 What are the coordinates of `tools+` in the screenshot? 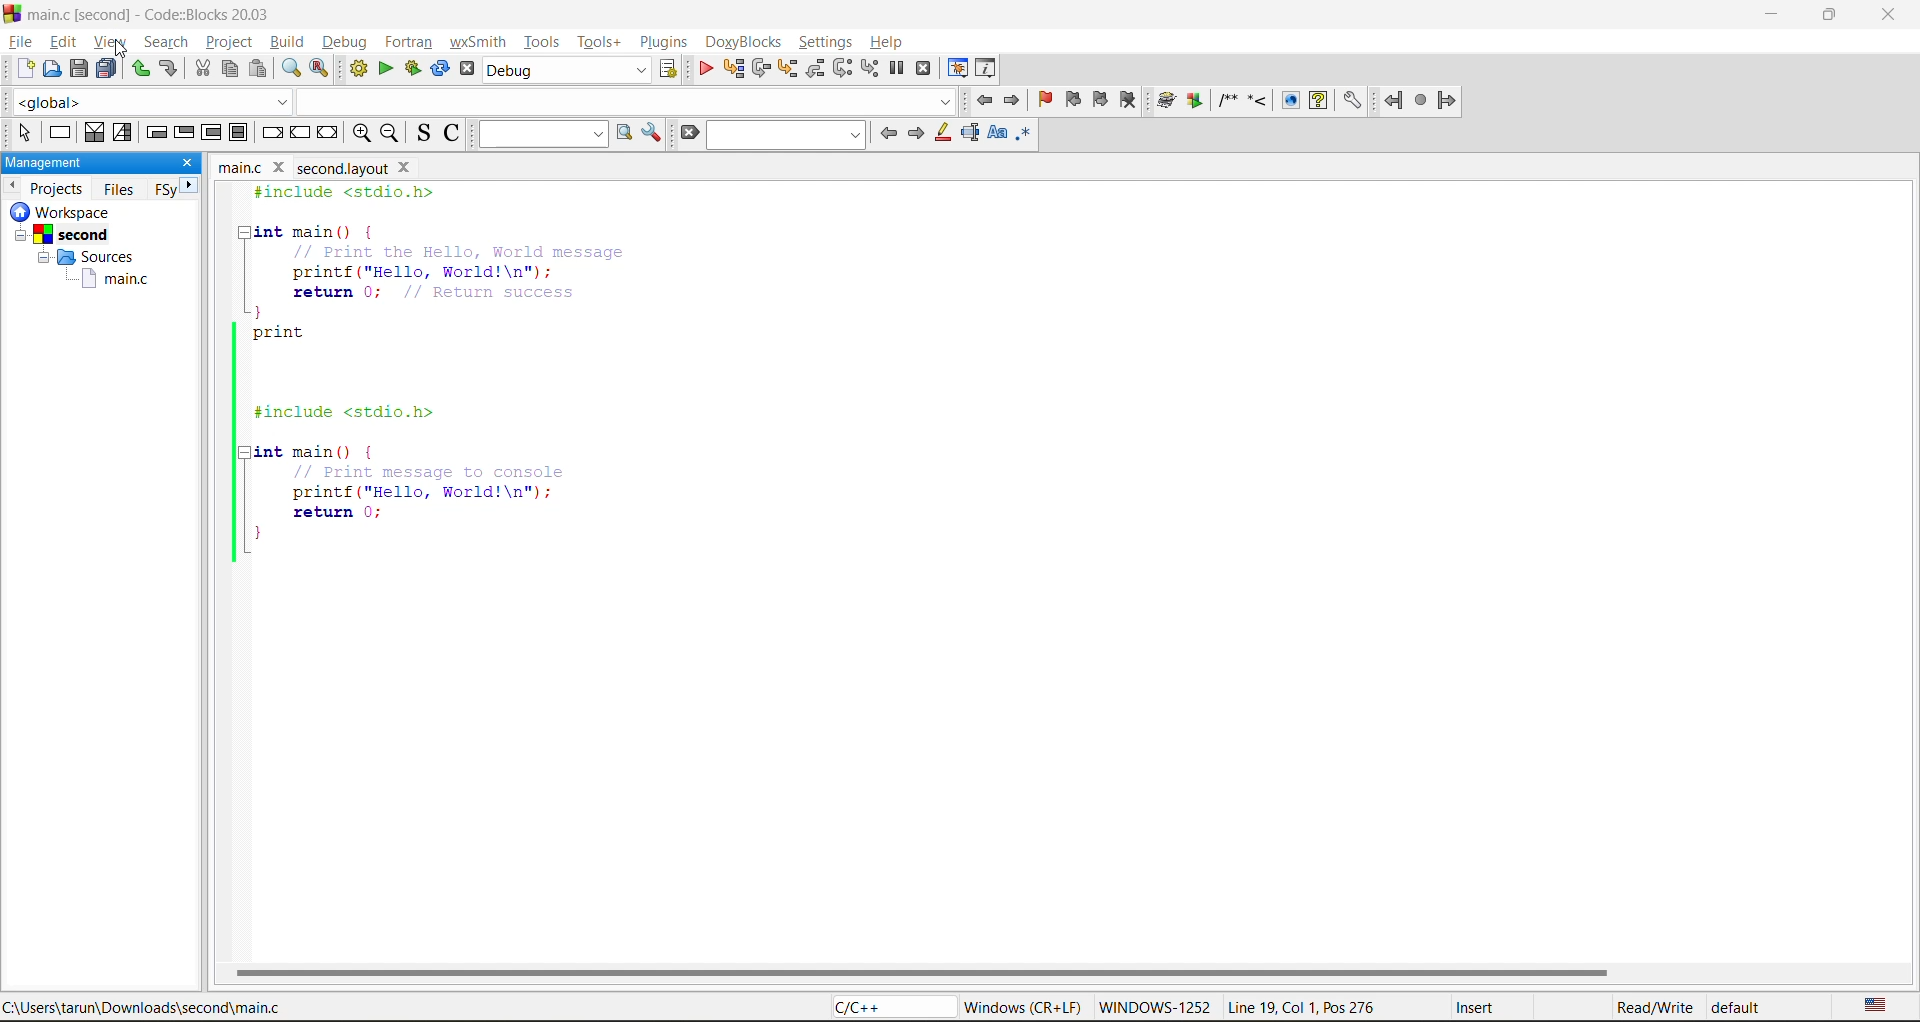 It's located at (600, 42).